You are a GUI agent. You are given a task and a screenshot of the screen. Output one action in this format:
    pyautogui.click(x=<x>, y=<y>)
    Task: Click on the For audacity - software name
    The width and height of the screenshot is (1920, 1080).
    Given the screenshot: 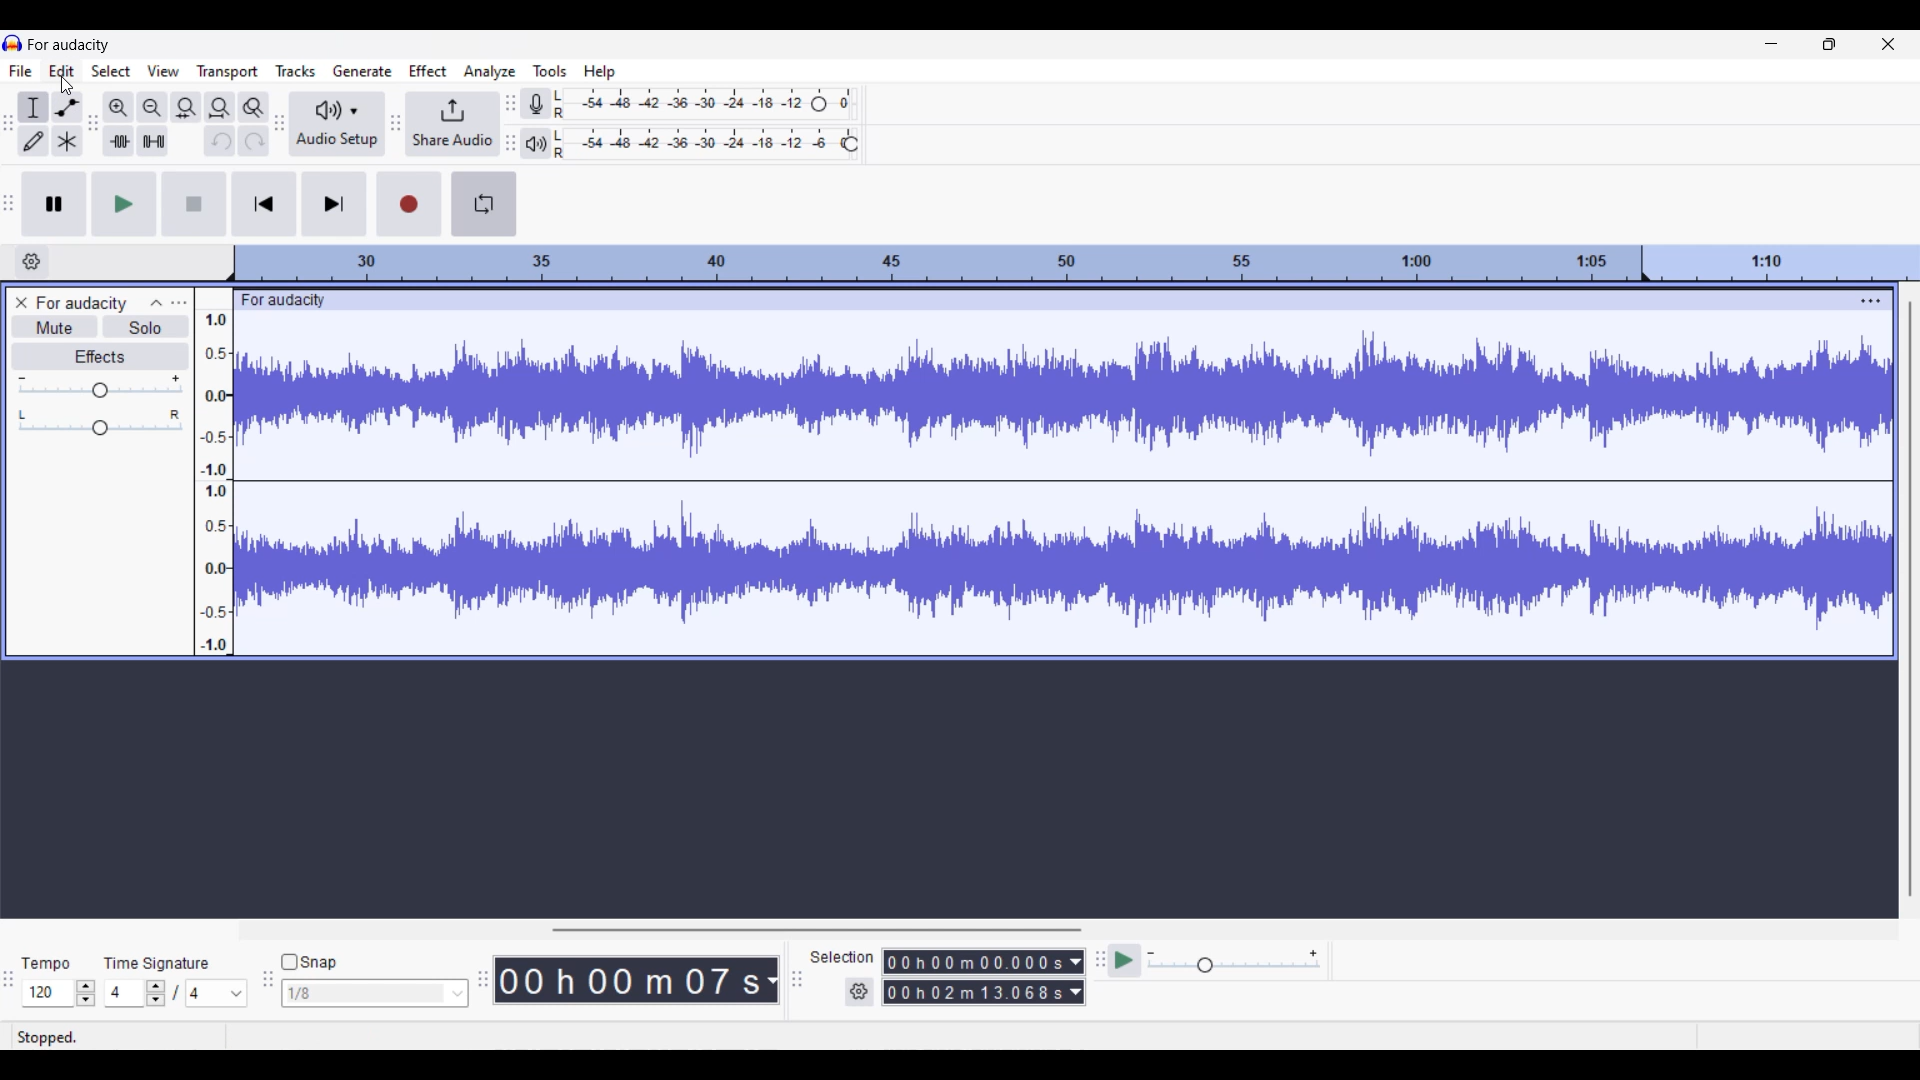 What is the action you would take?
    pyautogui.click(x=76, y=43)
    